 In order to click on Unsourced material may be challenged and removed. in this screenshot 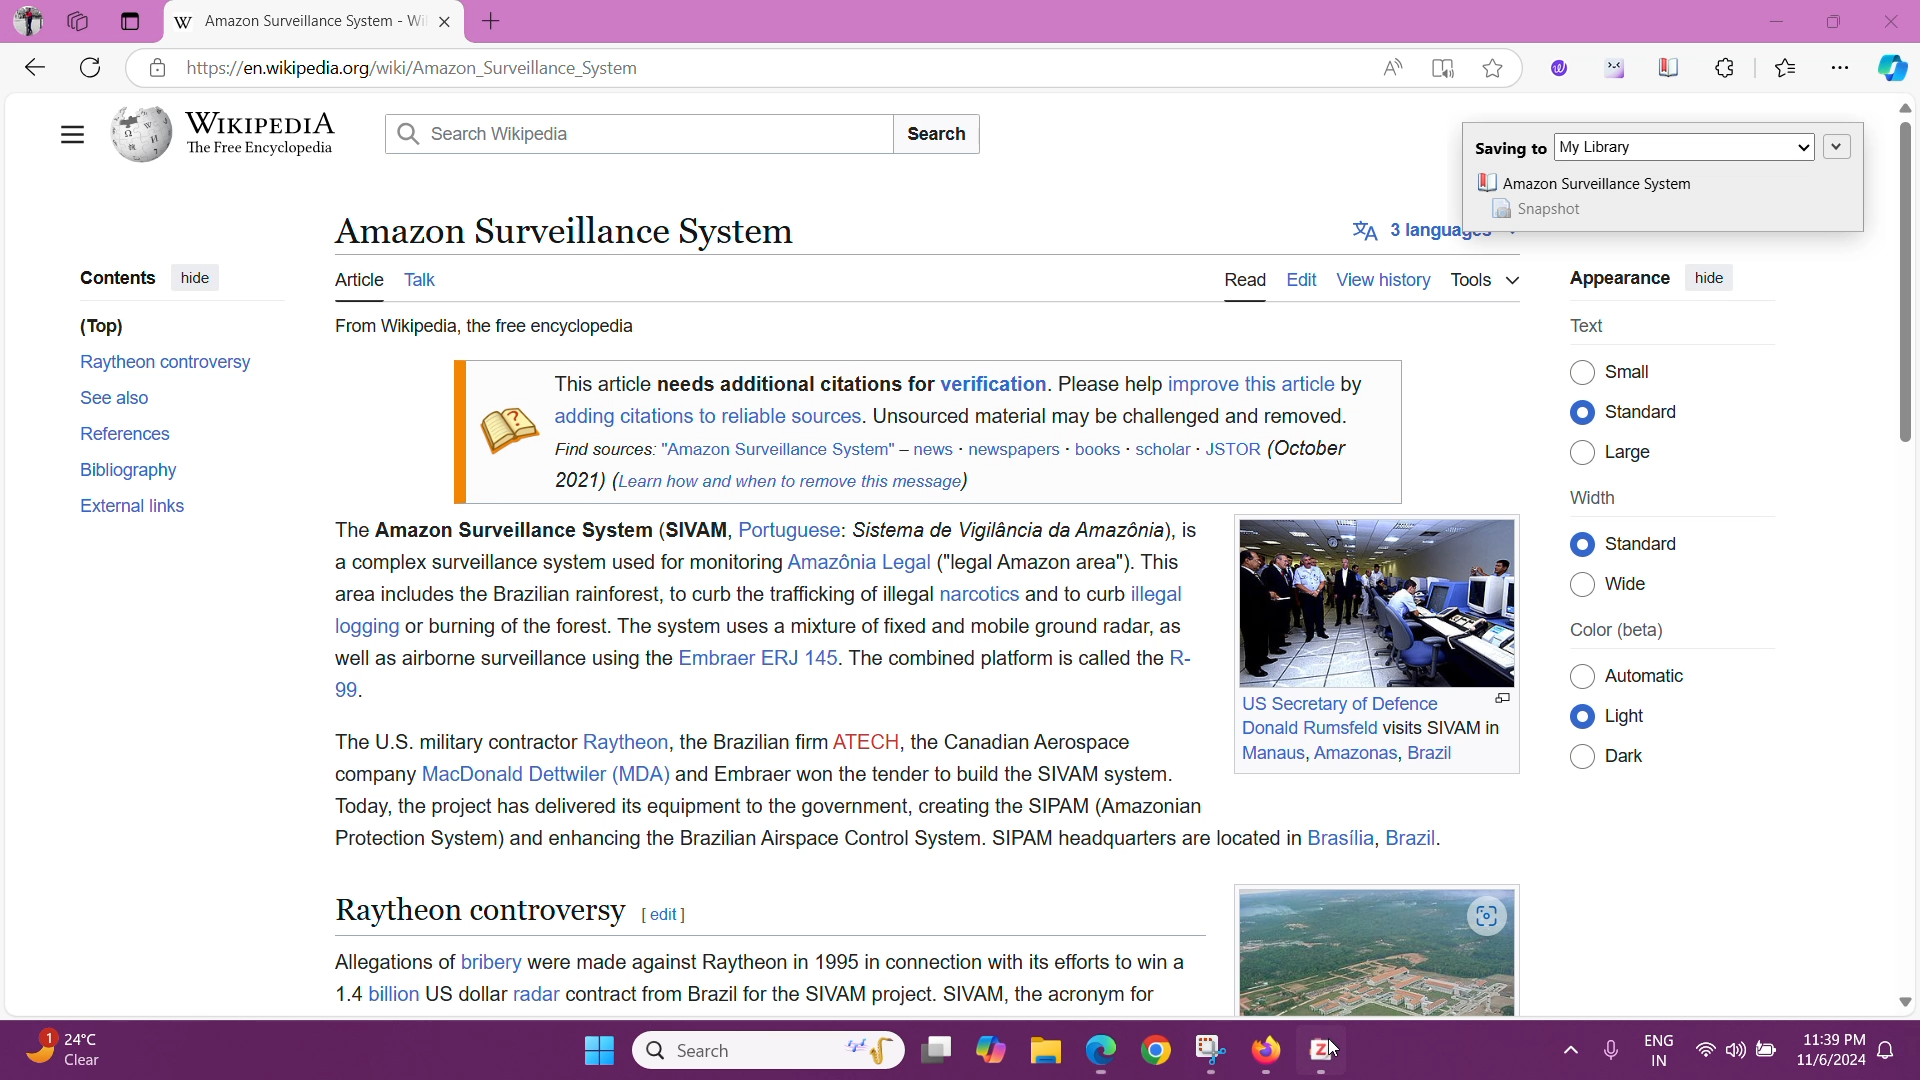, I will do `click(1110, 415)`.